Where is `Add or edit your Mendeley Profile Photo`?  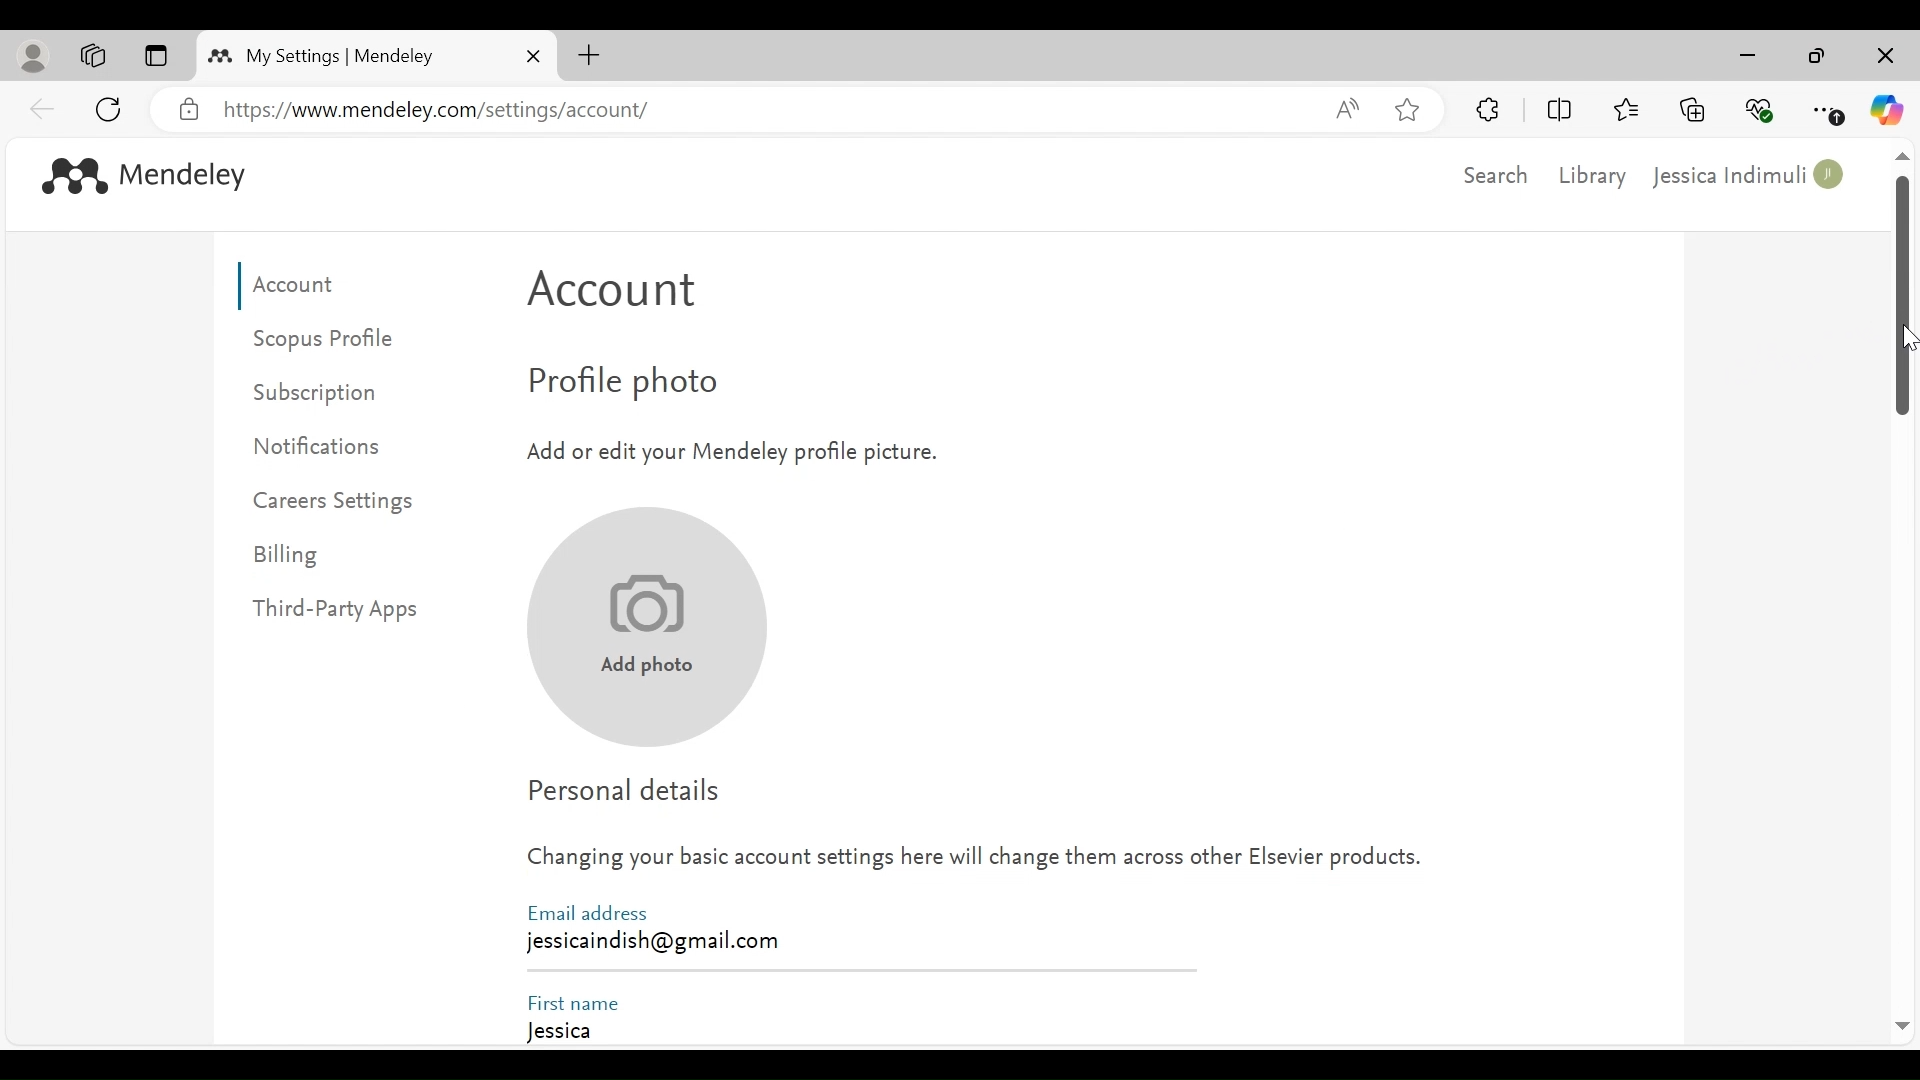 Add or edit your Mendeley Profile Photo is located at coordinates (729, 450).